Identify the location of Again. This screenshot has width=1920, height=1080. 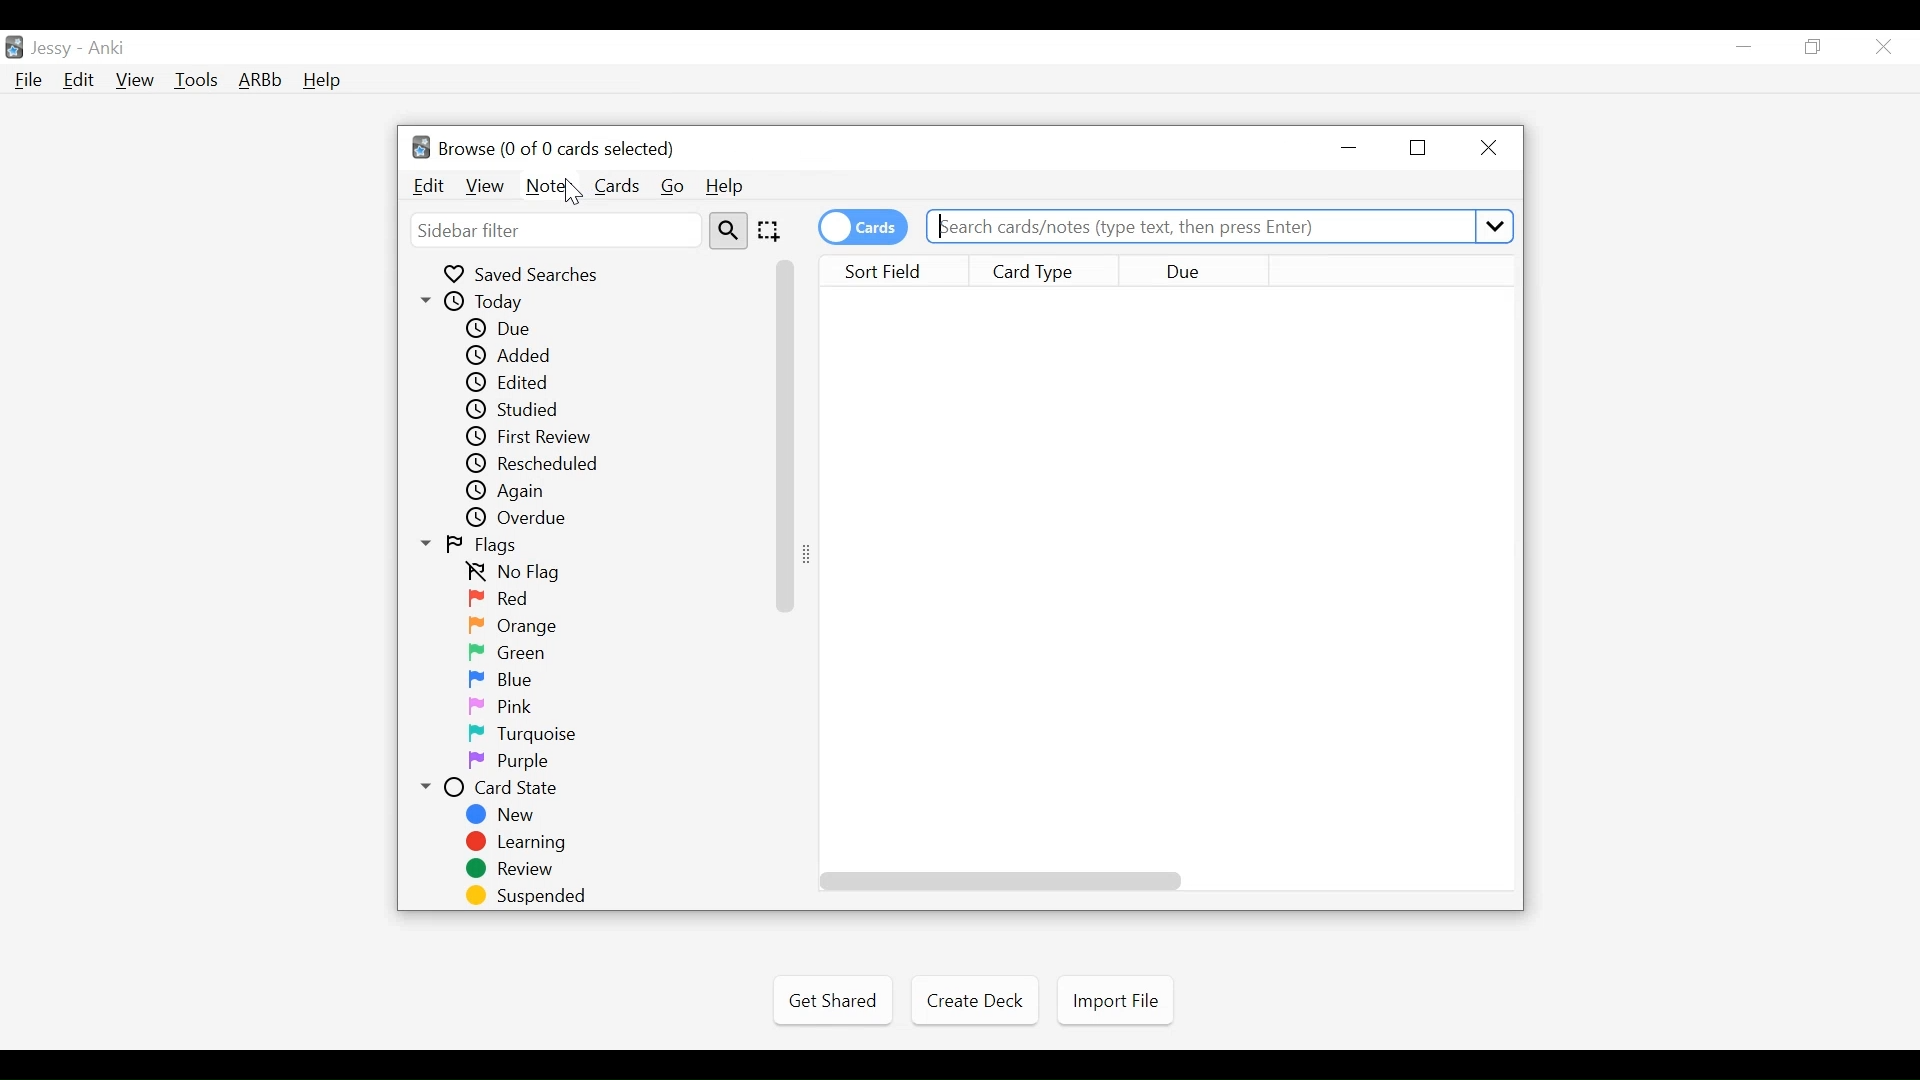
(512, 490).